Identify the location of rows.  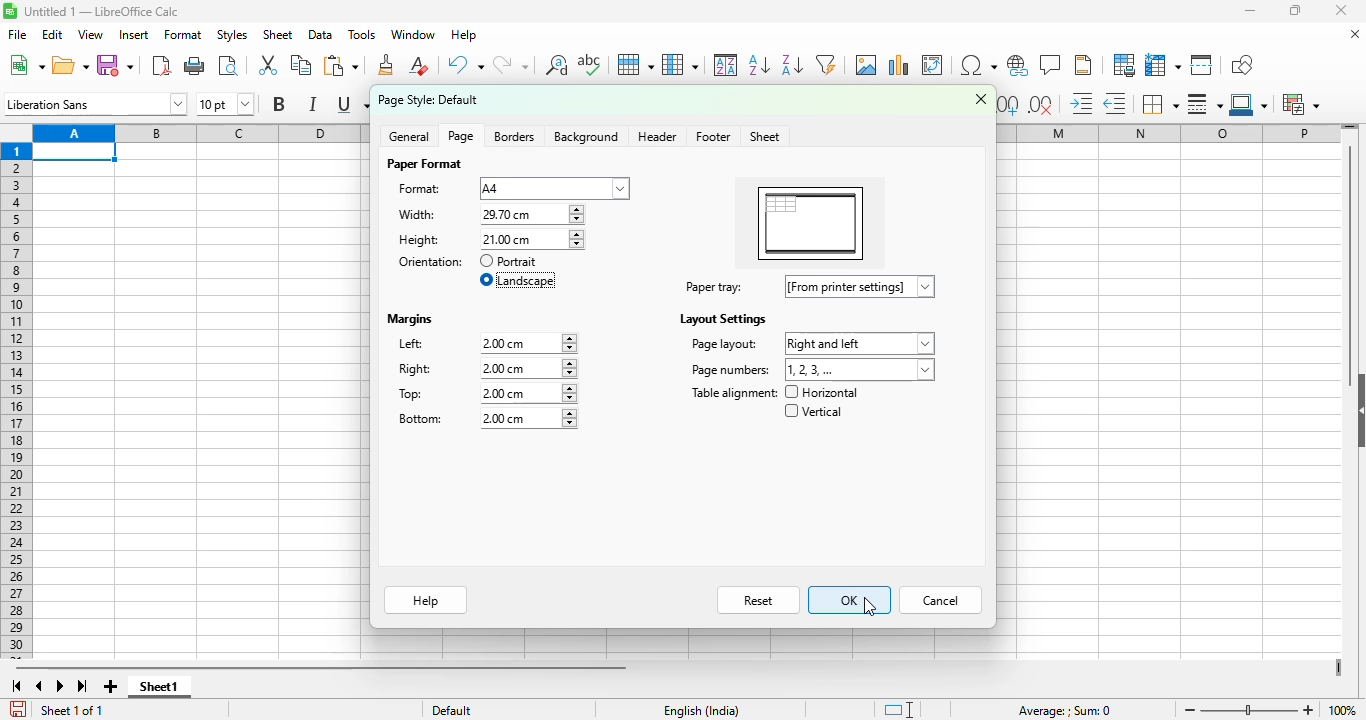
(16, 401).